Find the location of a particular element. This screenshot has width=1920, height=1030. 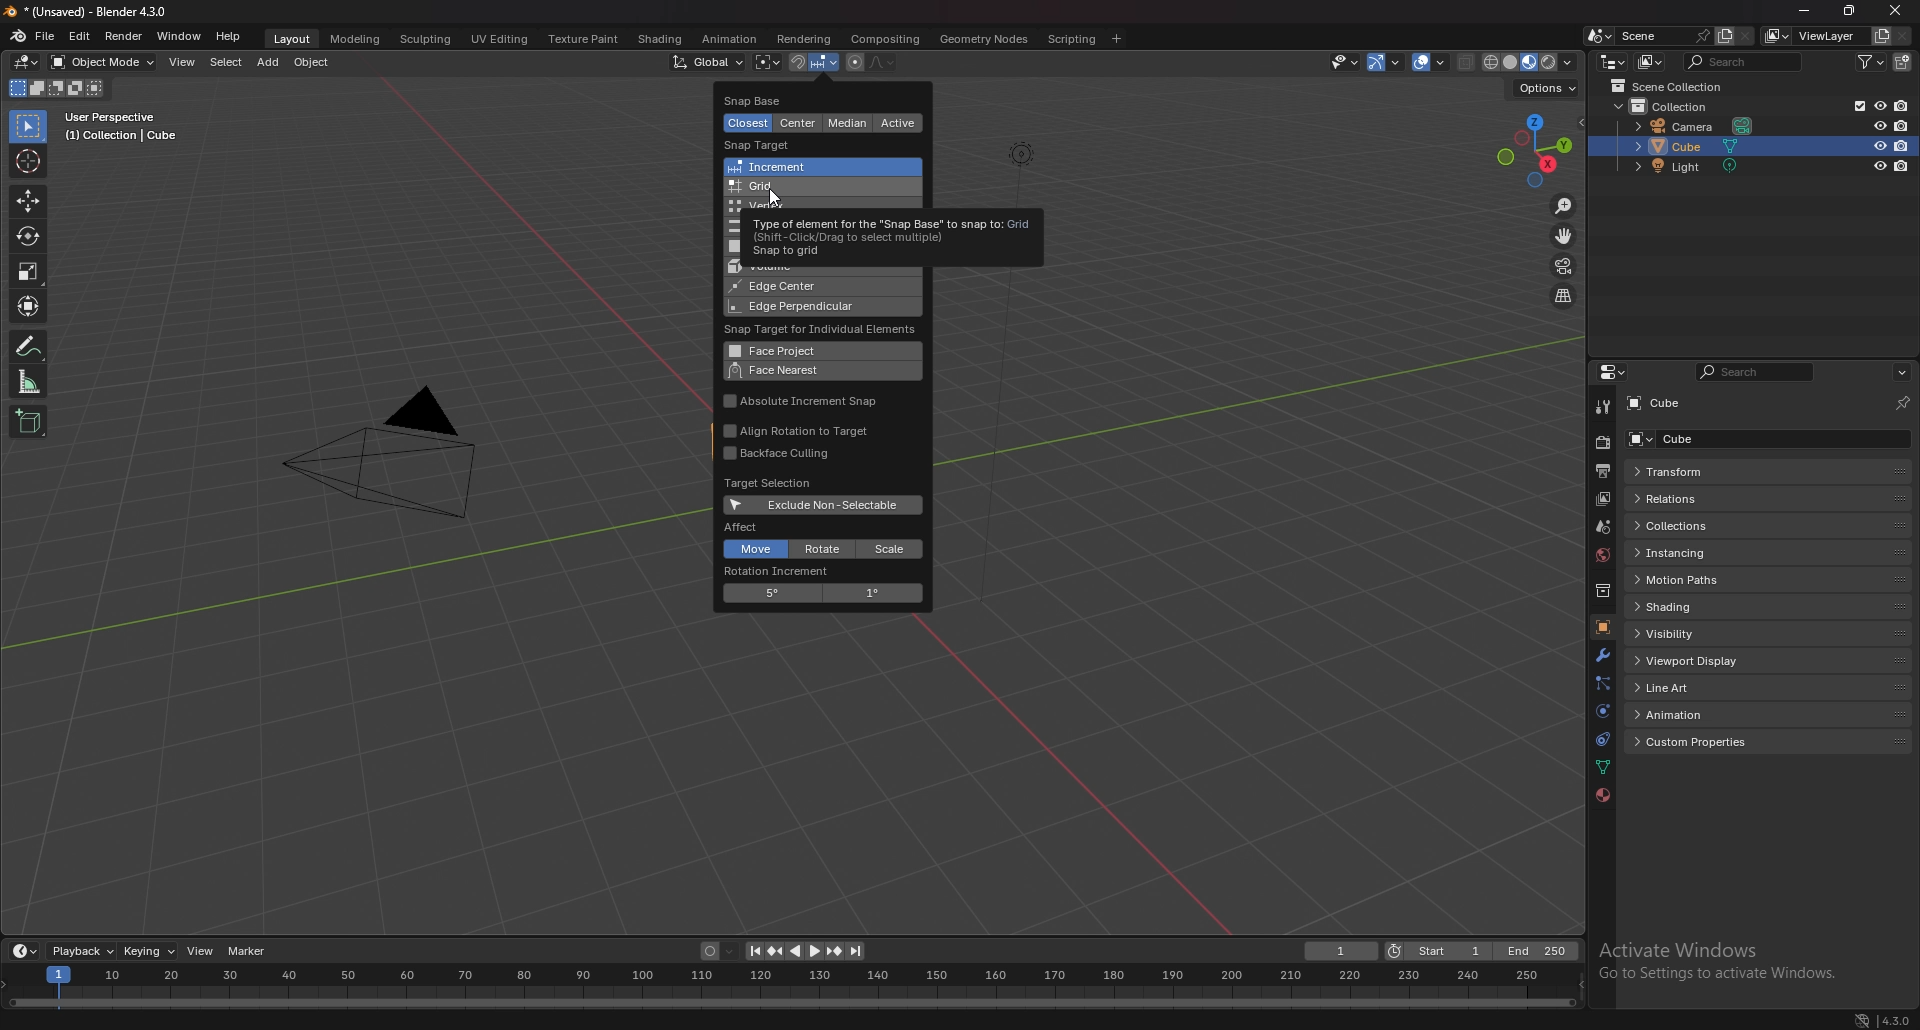

backface culling is located at coordinates (795, 454).